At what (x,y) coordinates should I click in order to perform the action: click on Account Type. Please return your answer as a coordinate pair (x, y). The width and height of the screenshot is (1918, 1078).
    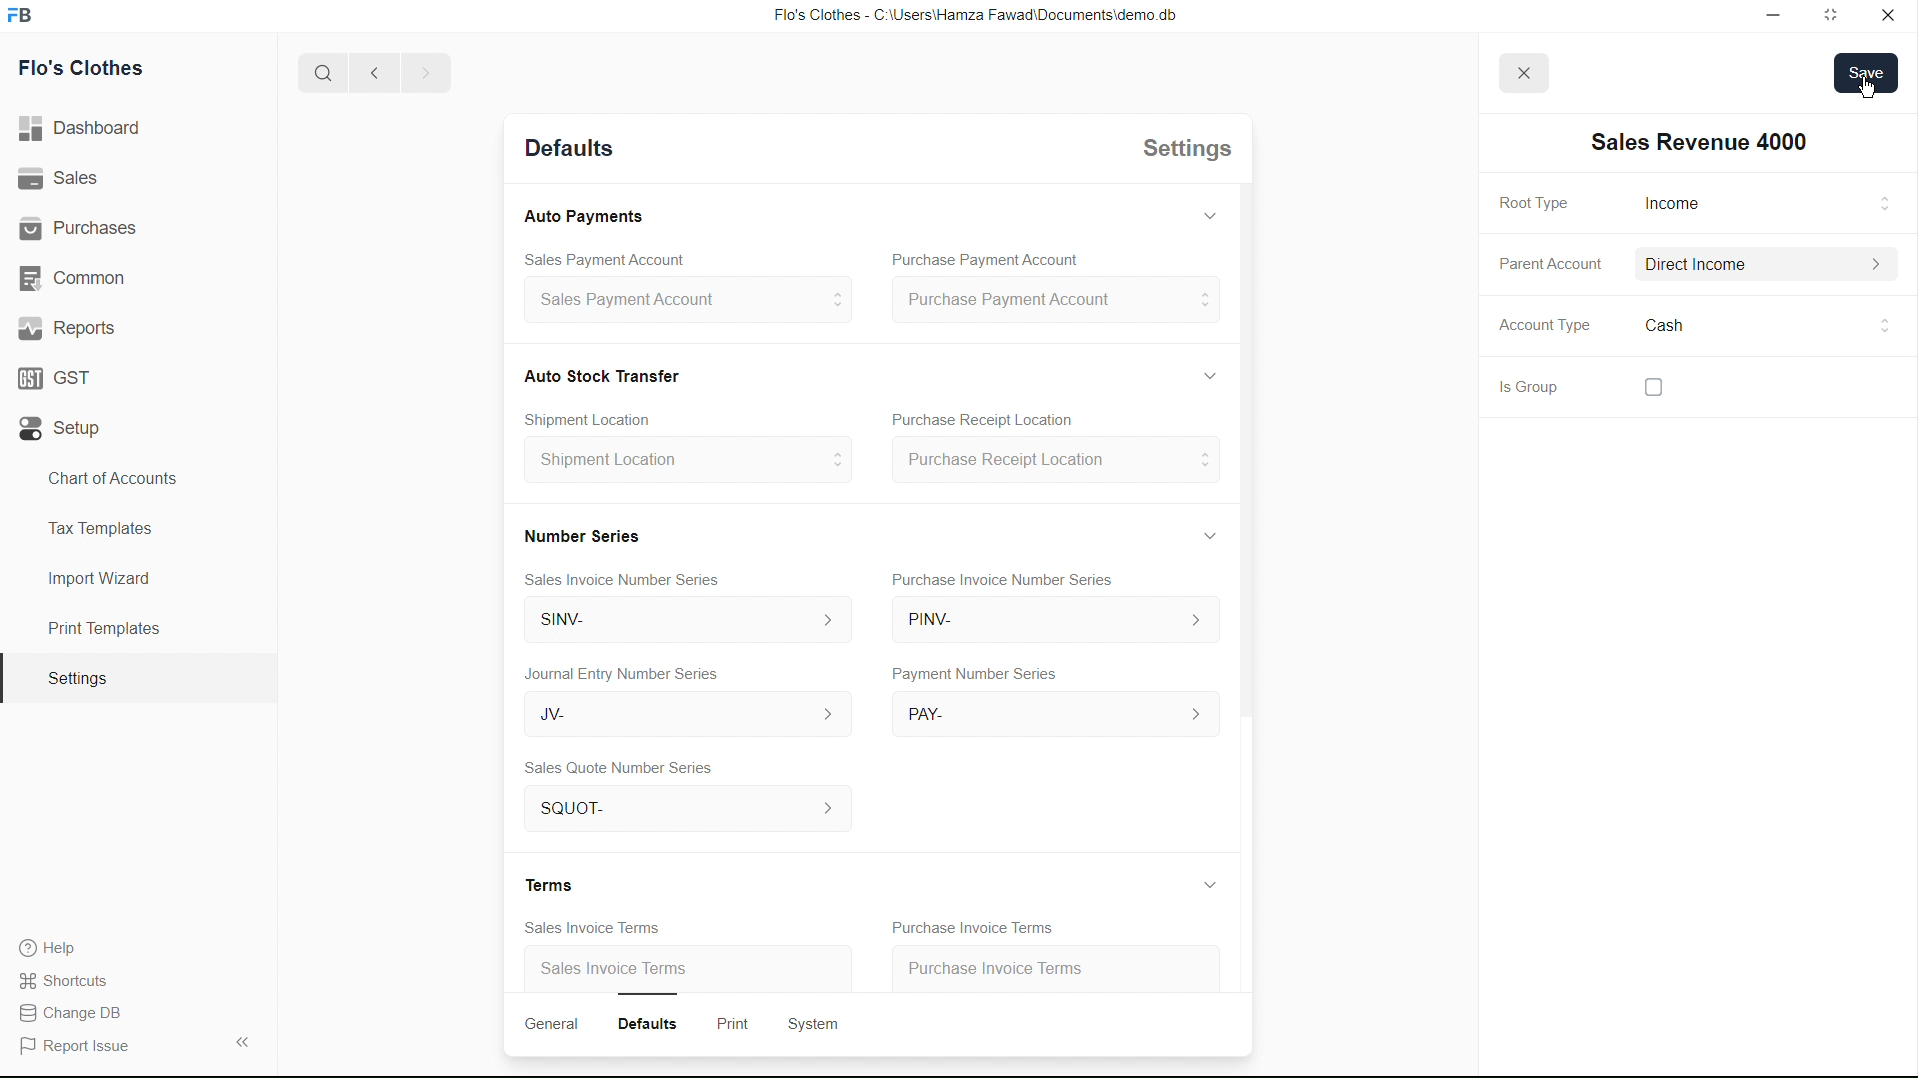
    Looking at the image, I should click on (1541, 330).